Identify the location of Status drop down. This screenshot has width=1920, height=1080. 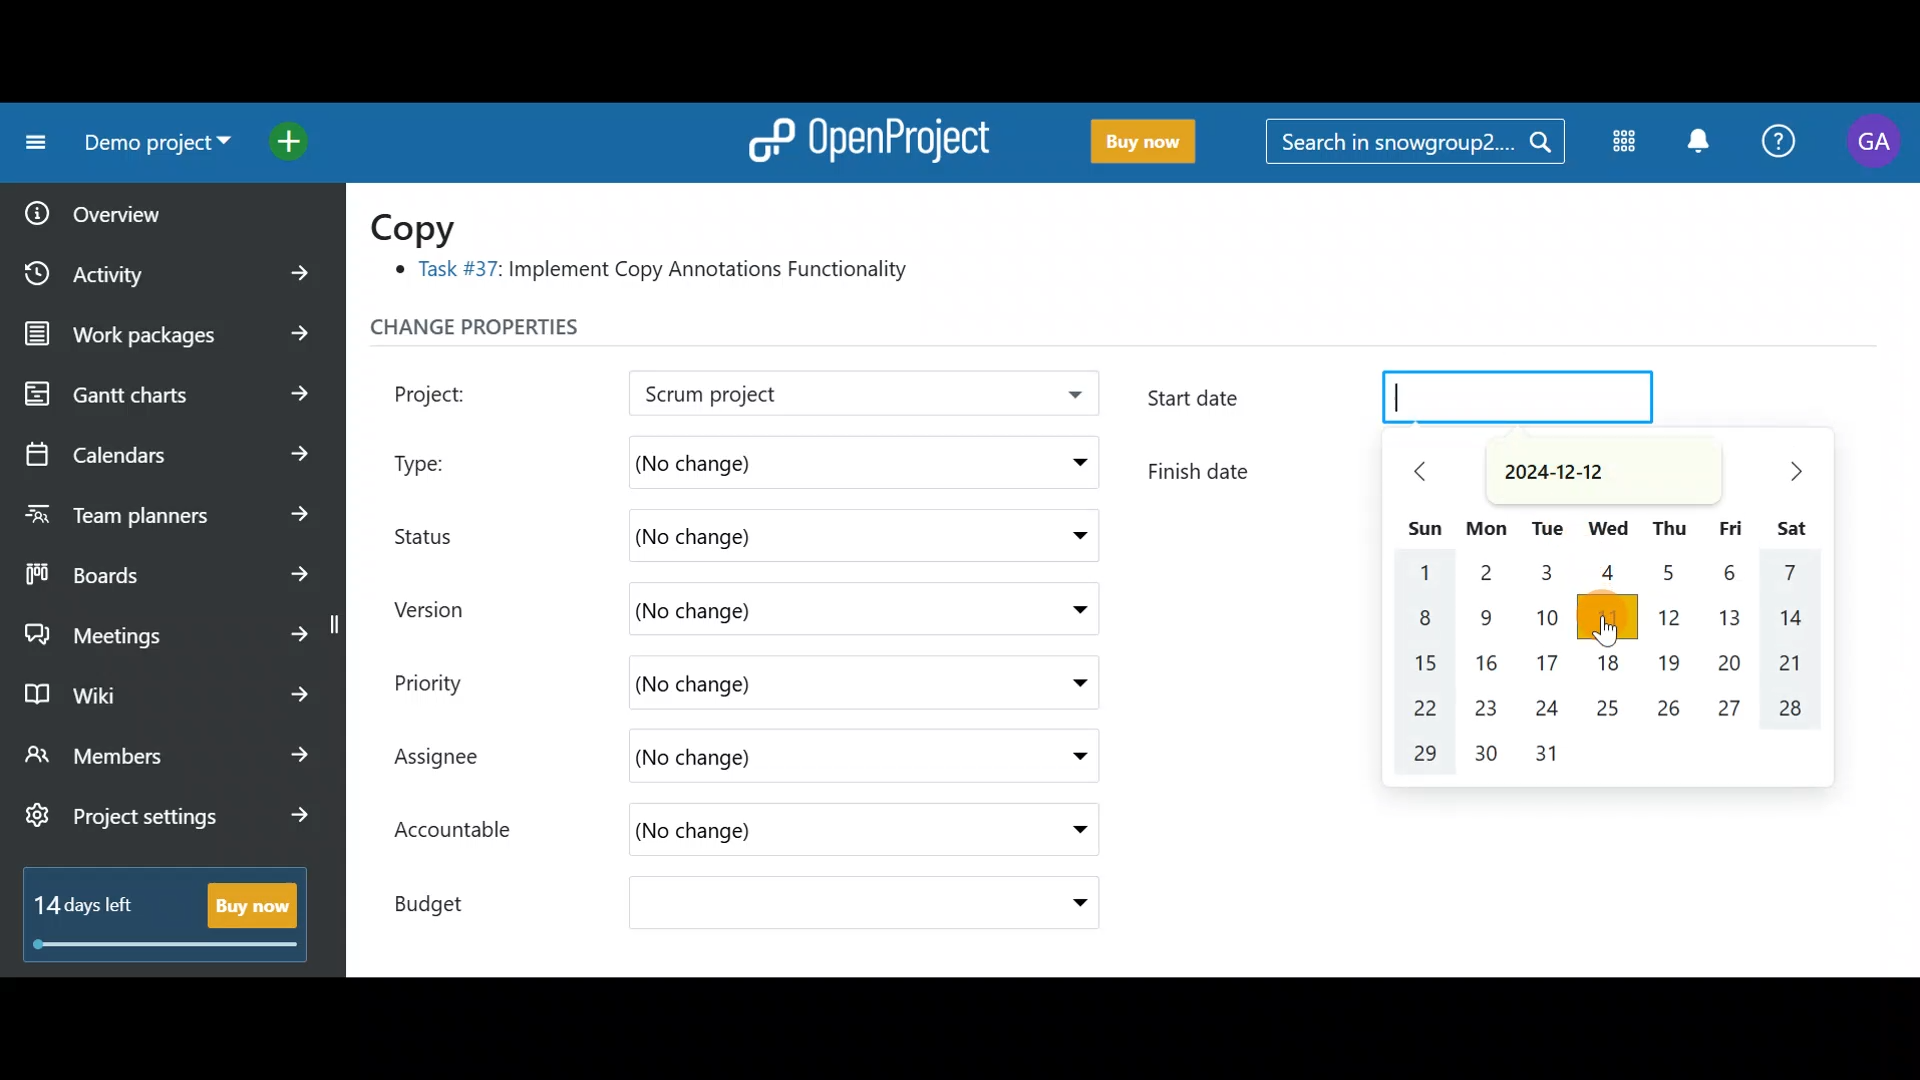
(1073, 536).